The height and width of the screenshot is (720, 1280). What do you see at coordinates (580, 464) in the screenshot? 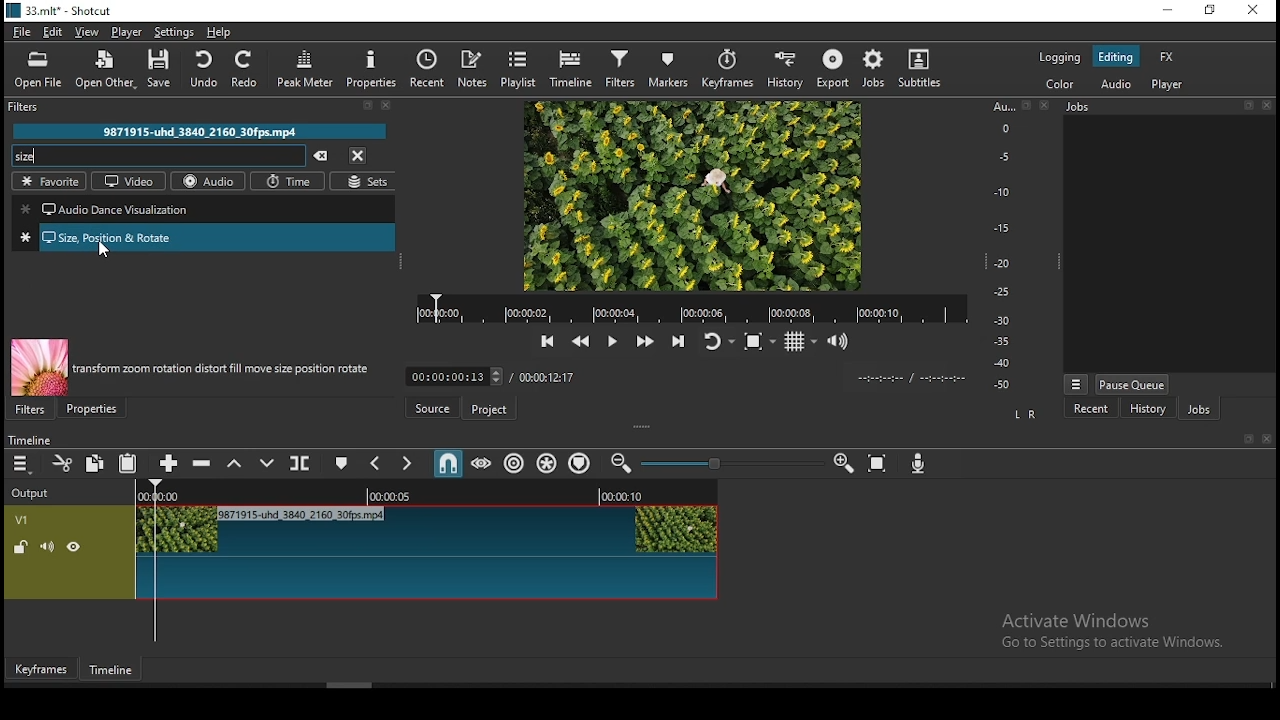
I see `ripple markers` at bounding box center [580, 464].